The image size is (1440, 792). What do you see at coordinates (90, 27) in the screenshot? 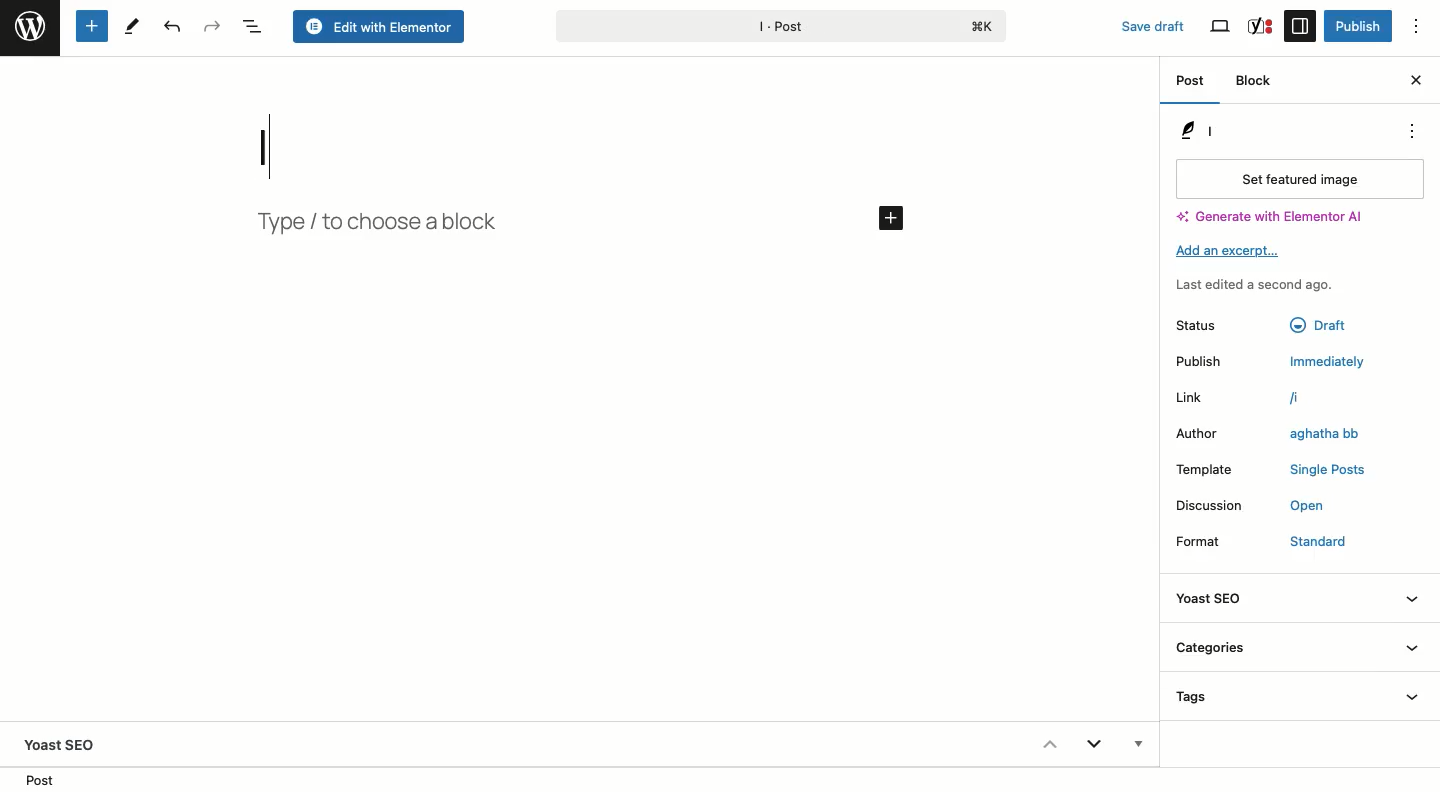
I see `Add new block` at bounding box center [90, 27].